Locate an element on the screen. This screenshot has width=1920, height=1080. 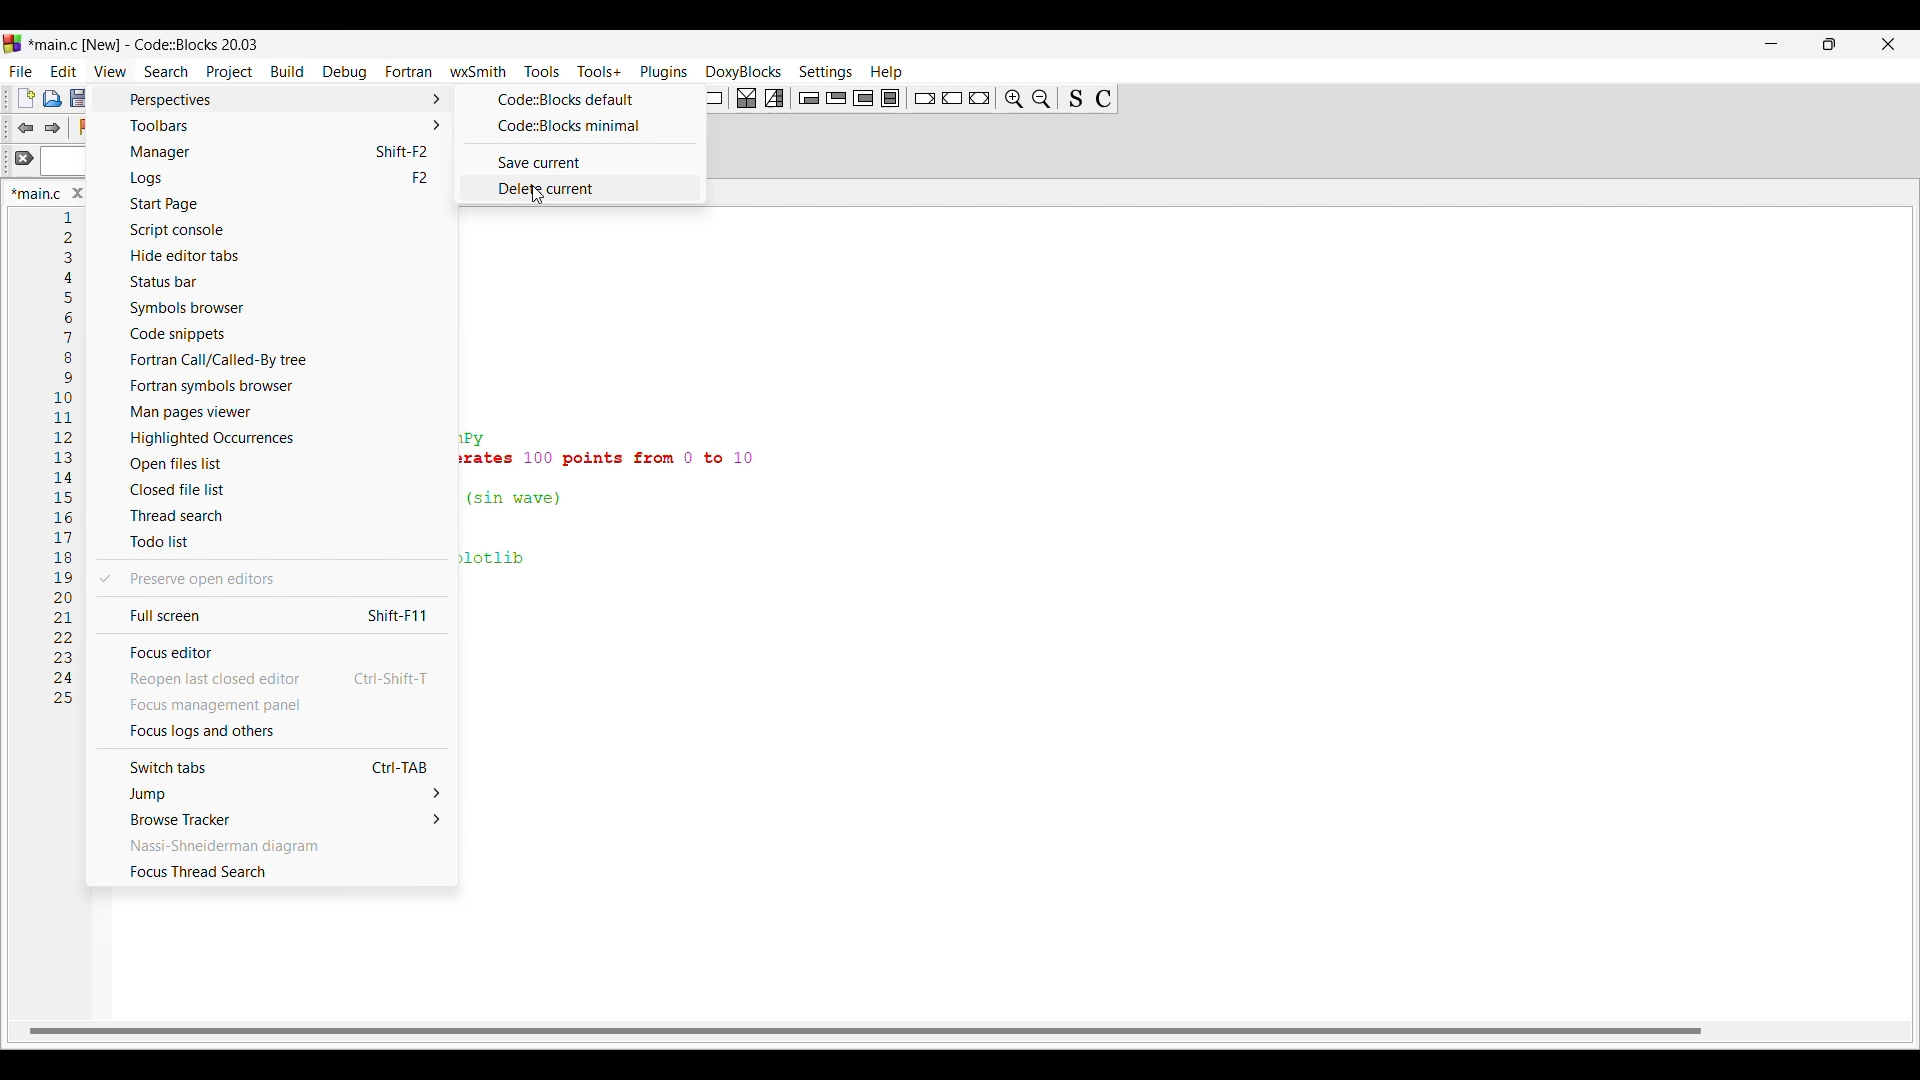
Toggle comments is located at coordinates (1104, 99).